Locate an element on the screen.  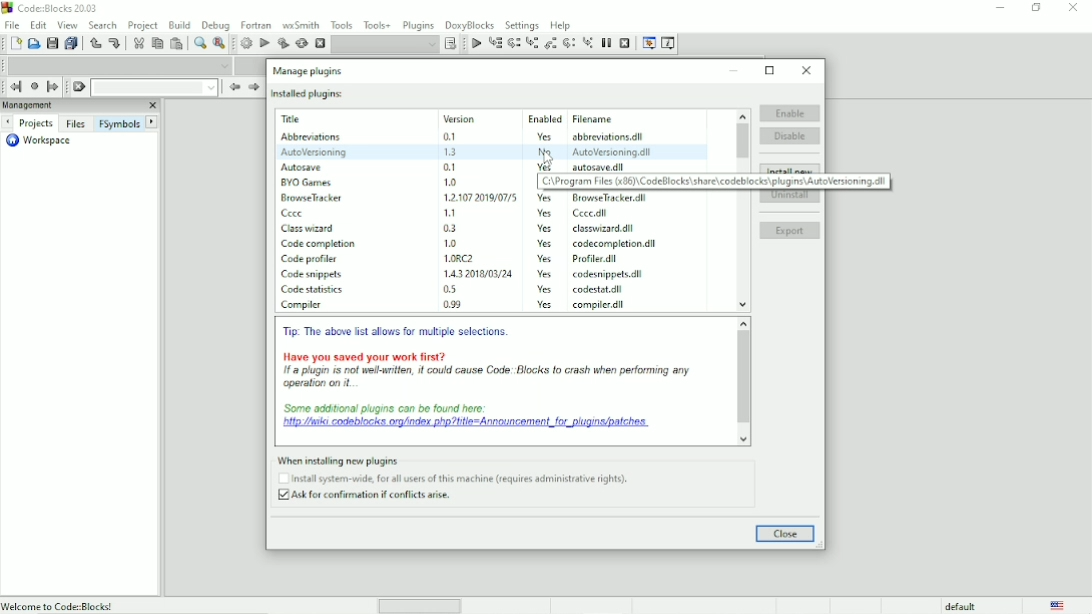
Yes is located at coordinates (545, 274).